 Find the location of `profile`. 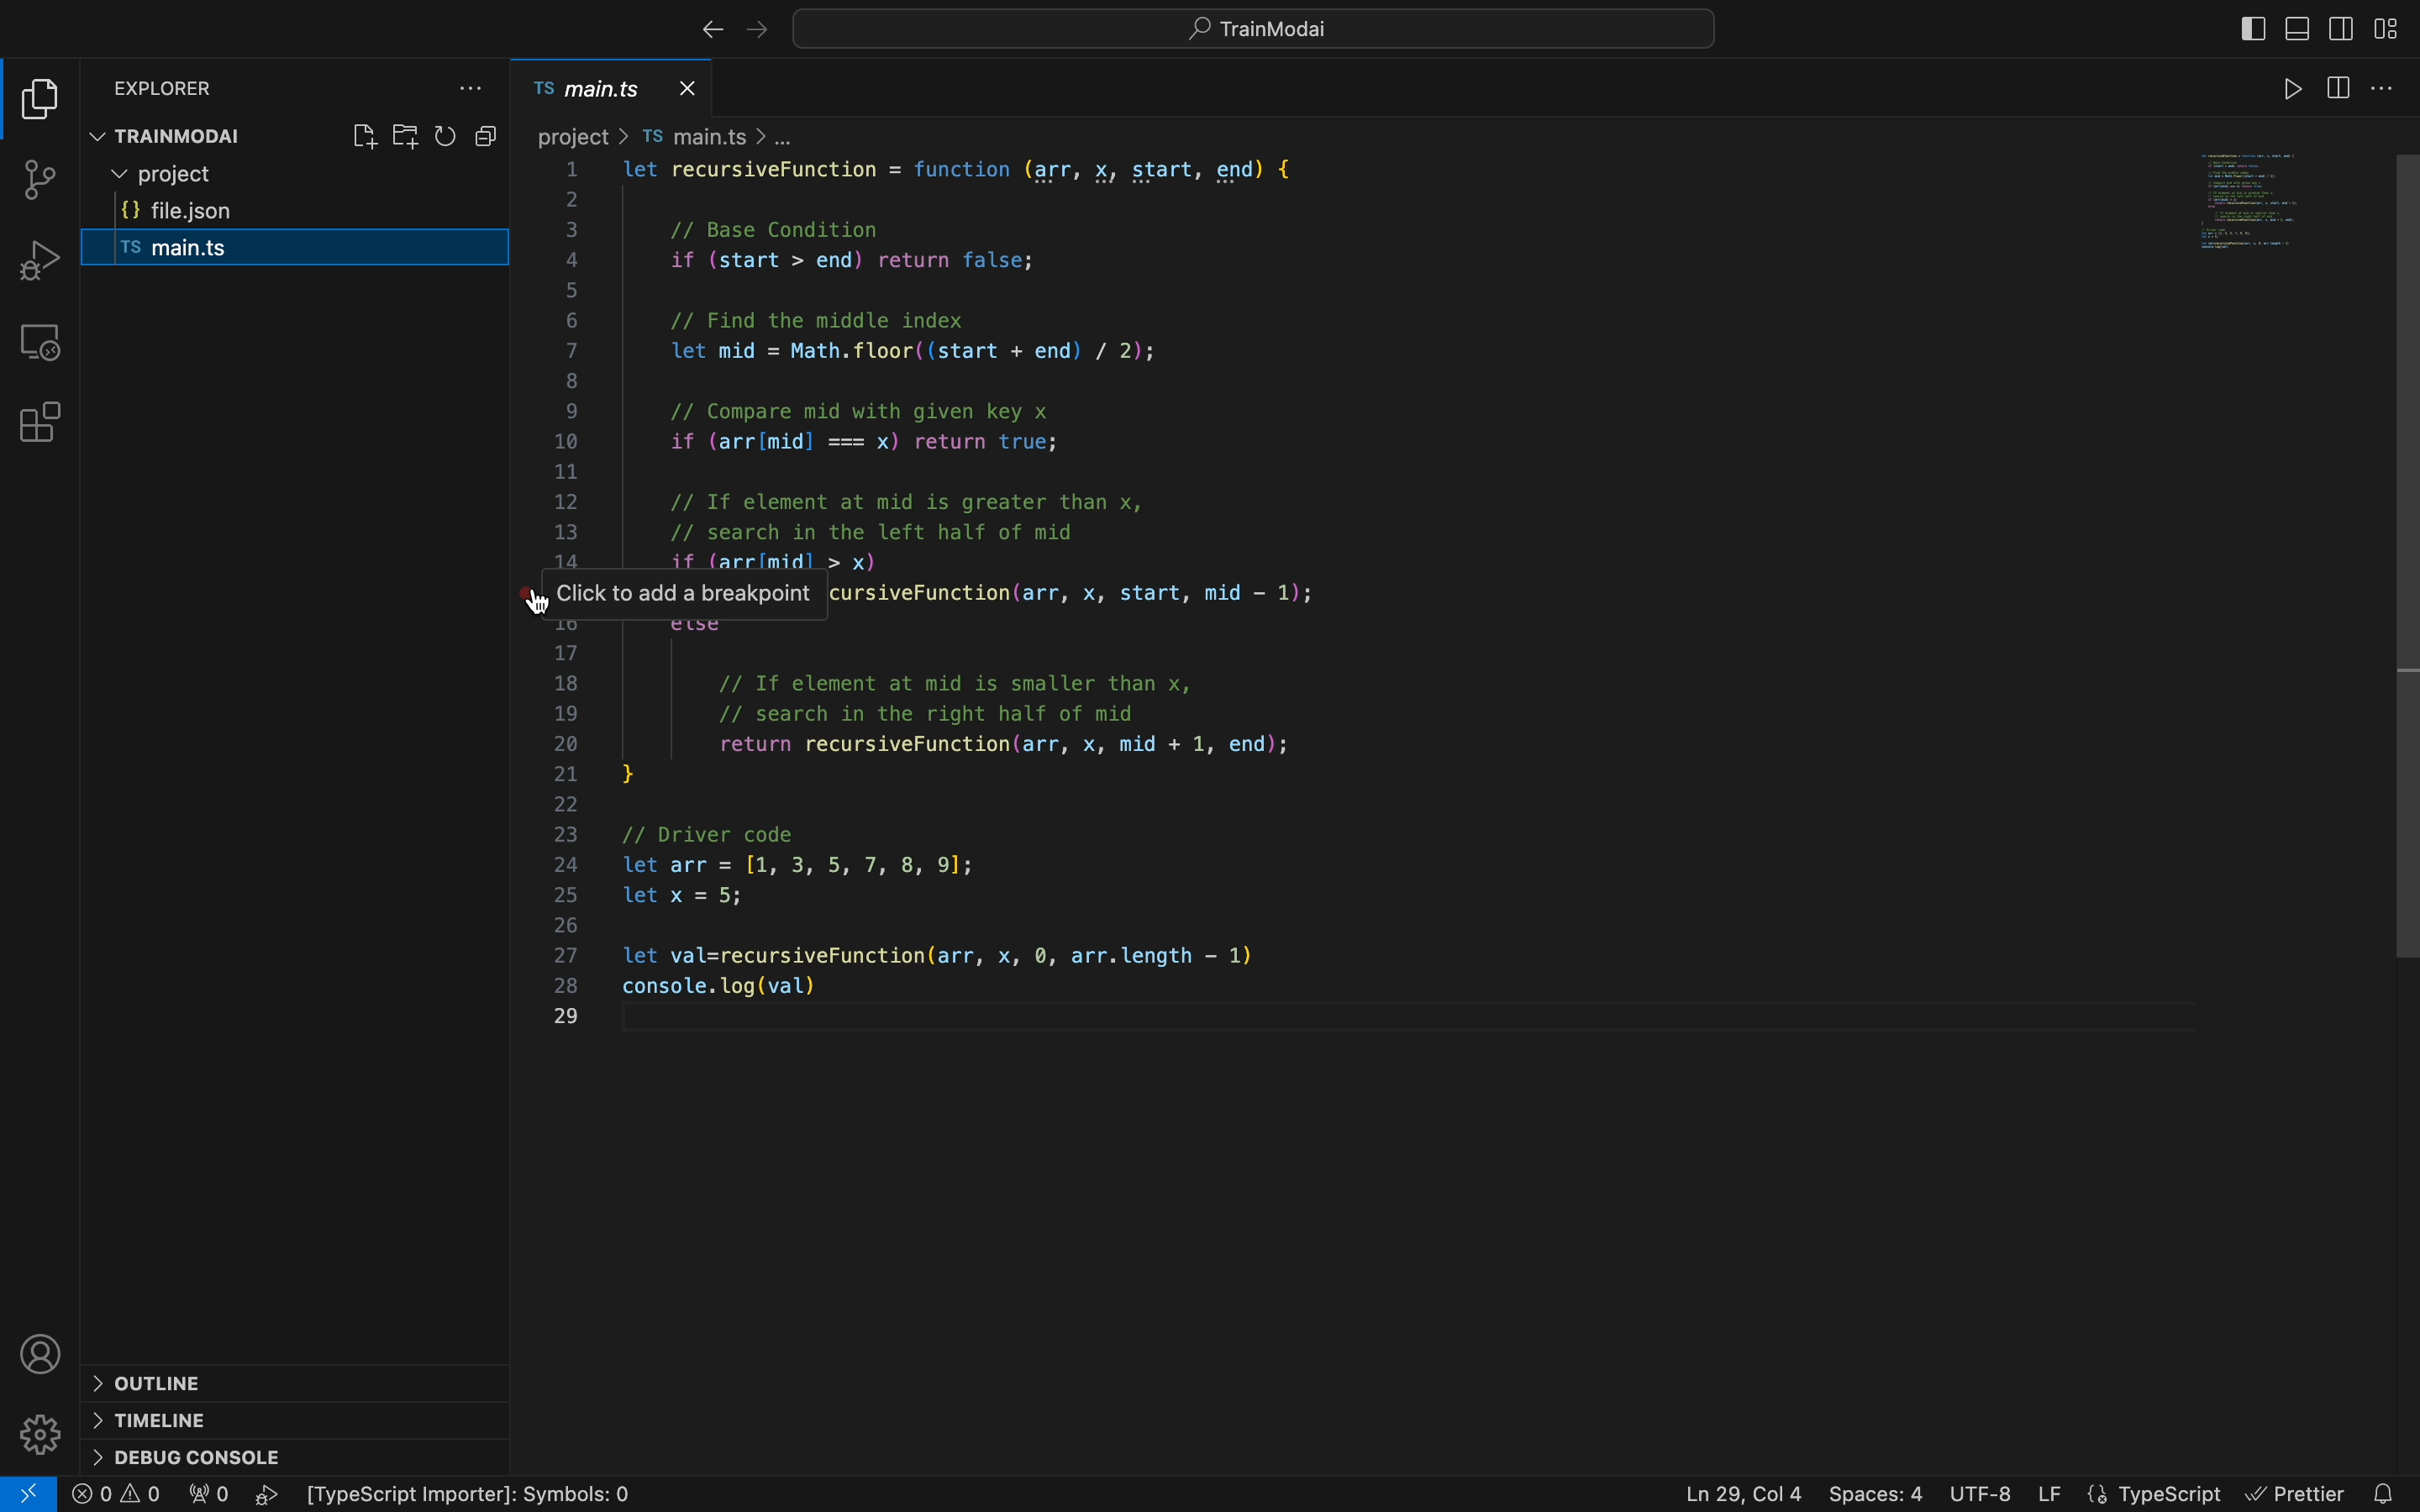

profile is located at coordinates (44, 1357).